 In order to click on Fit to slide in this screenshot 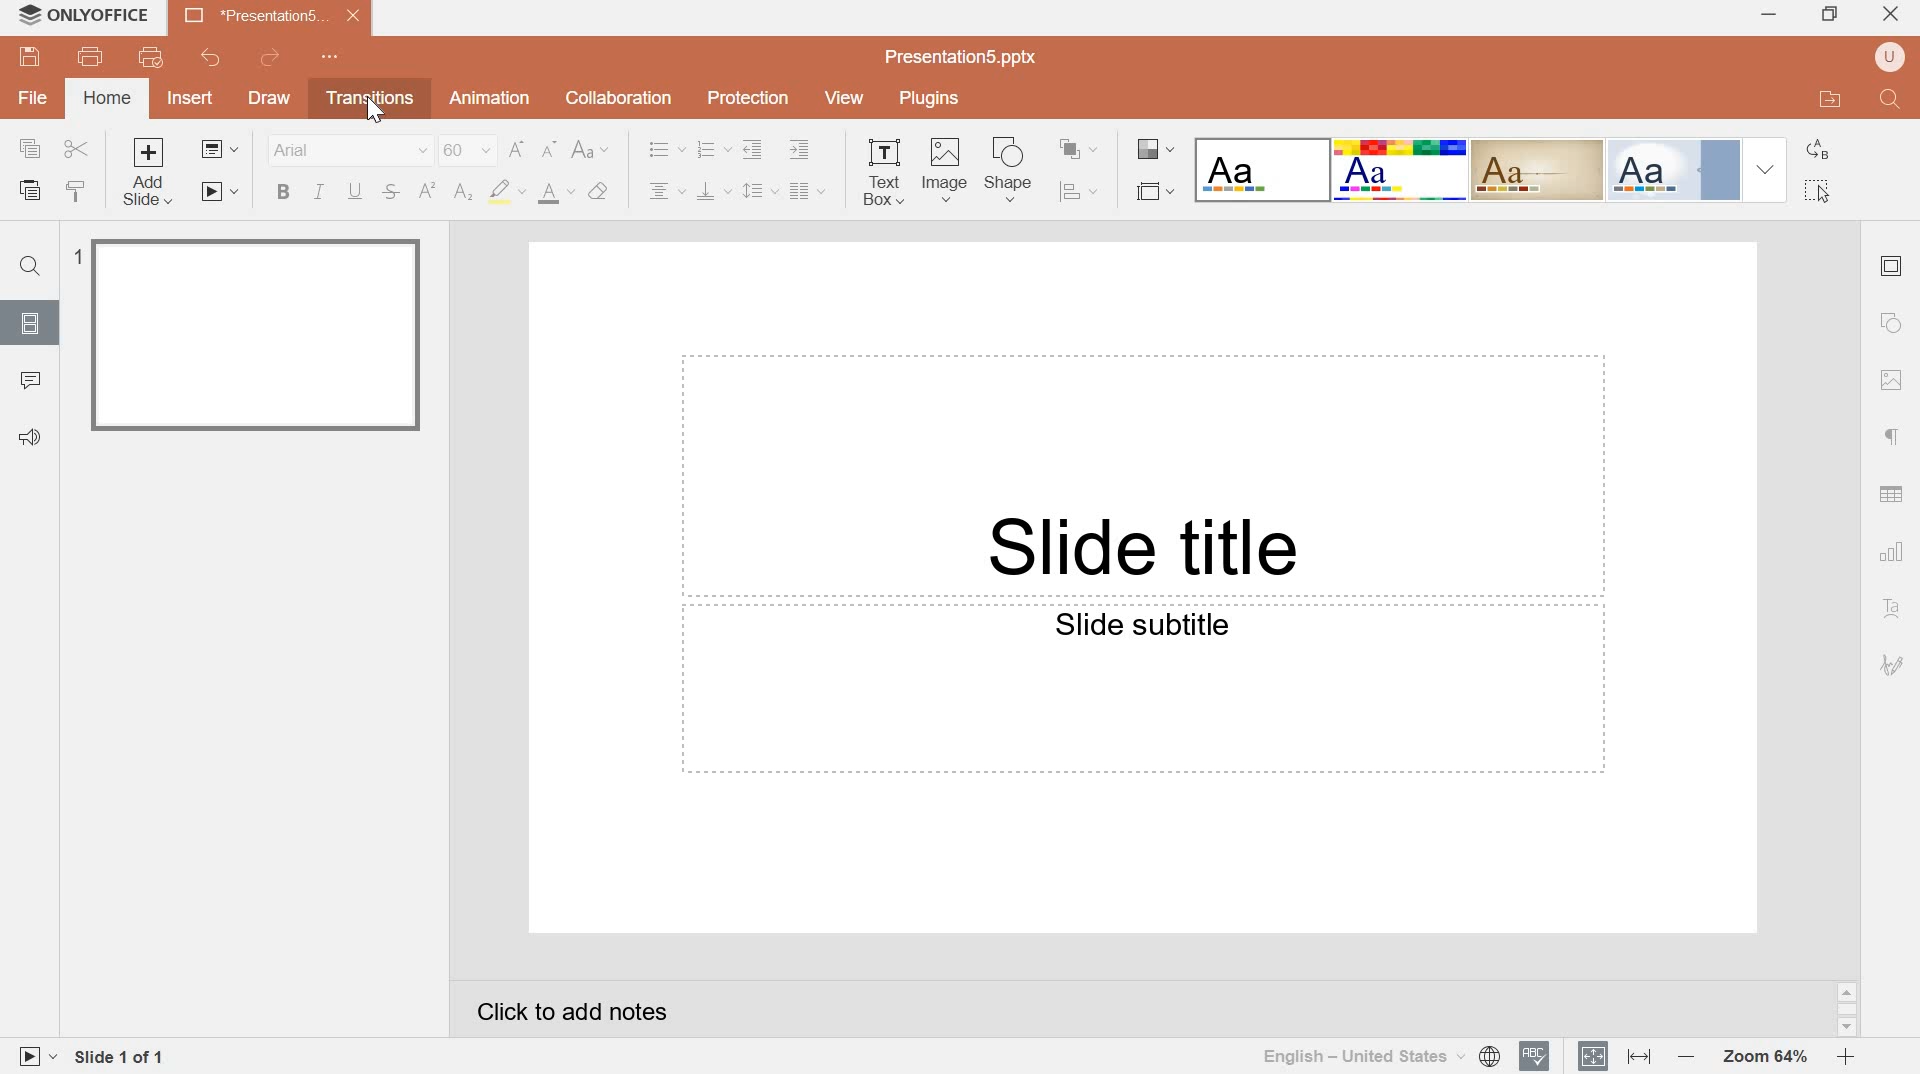, I will do `click(1594, 1054)`.